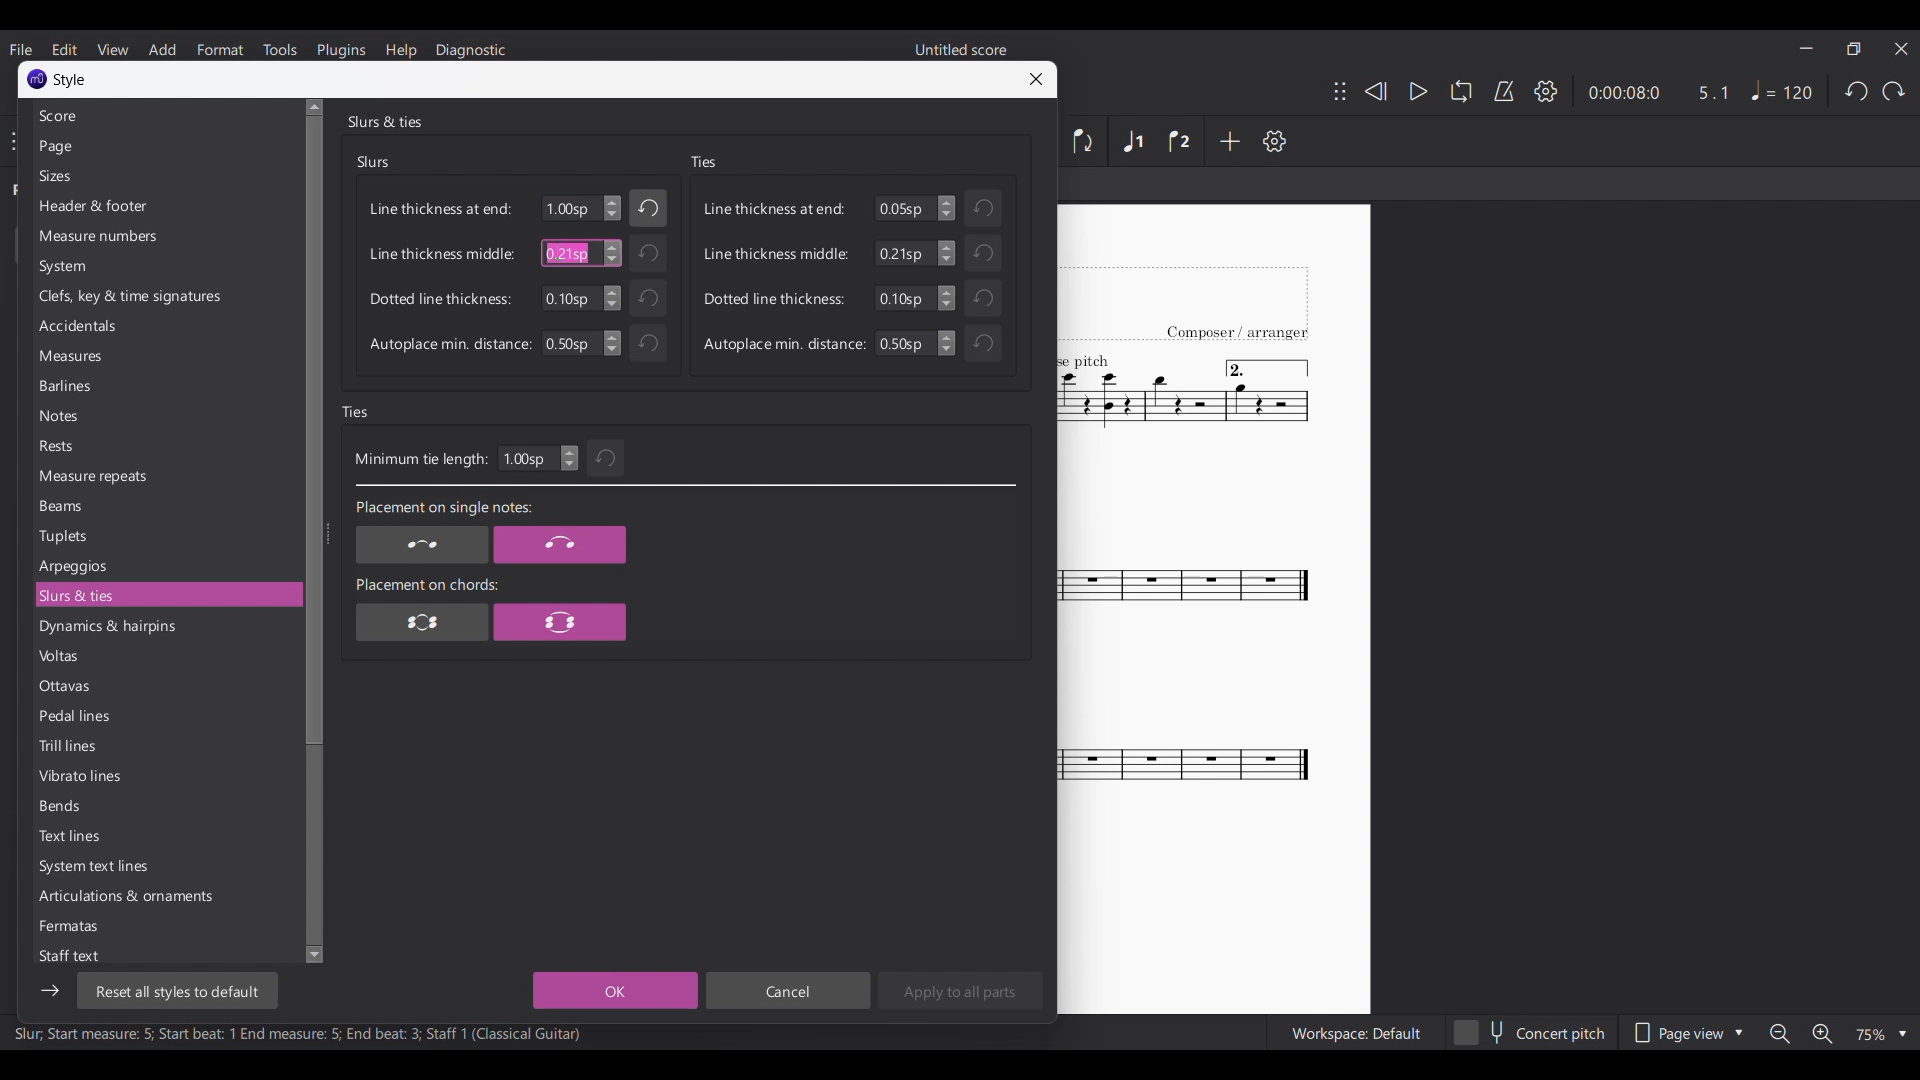 The height and width of the screenshot is (1080, 1920). What do you see at coordinates (374, 162) in the screenshot?
I see `Slurs` at bounding box center [374, 162].